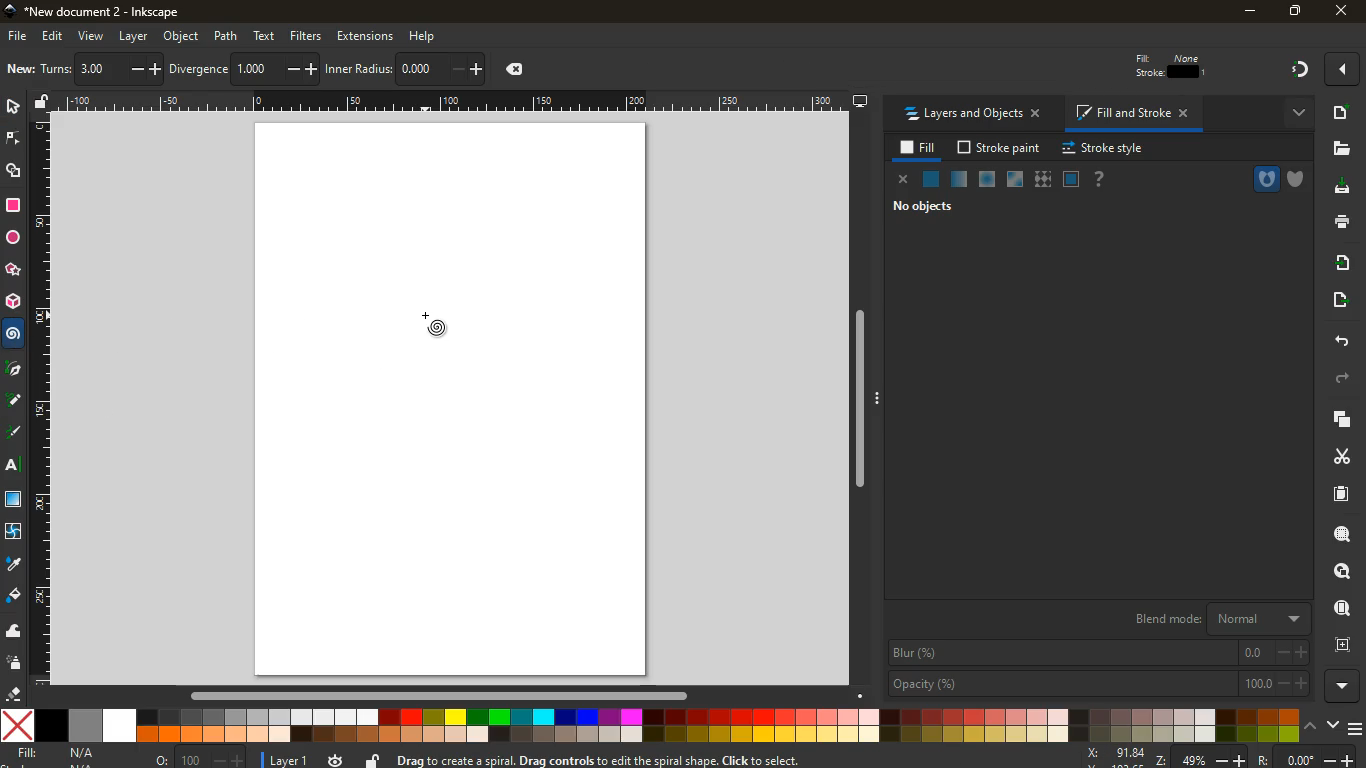 The image size is (1366, 768). What do you see at coordinates (92, 37) in the screenshot?
I see `view` at bounding box center [92, 37].